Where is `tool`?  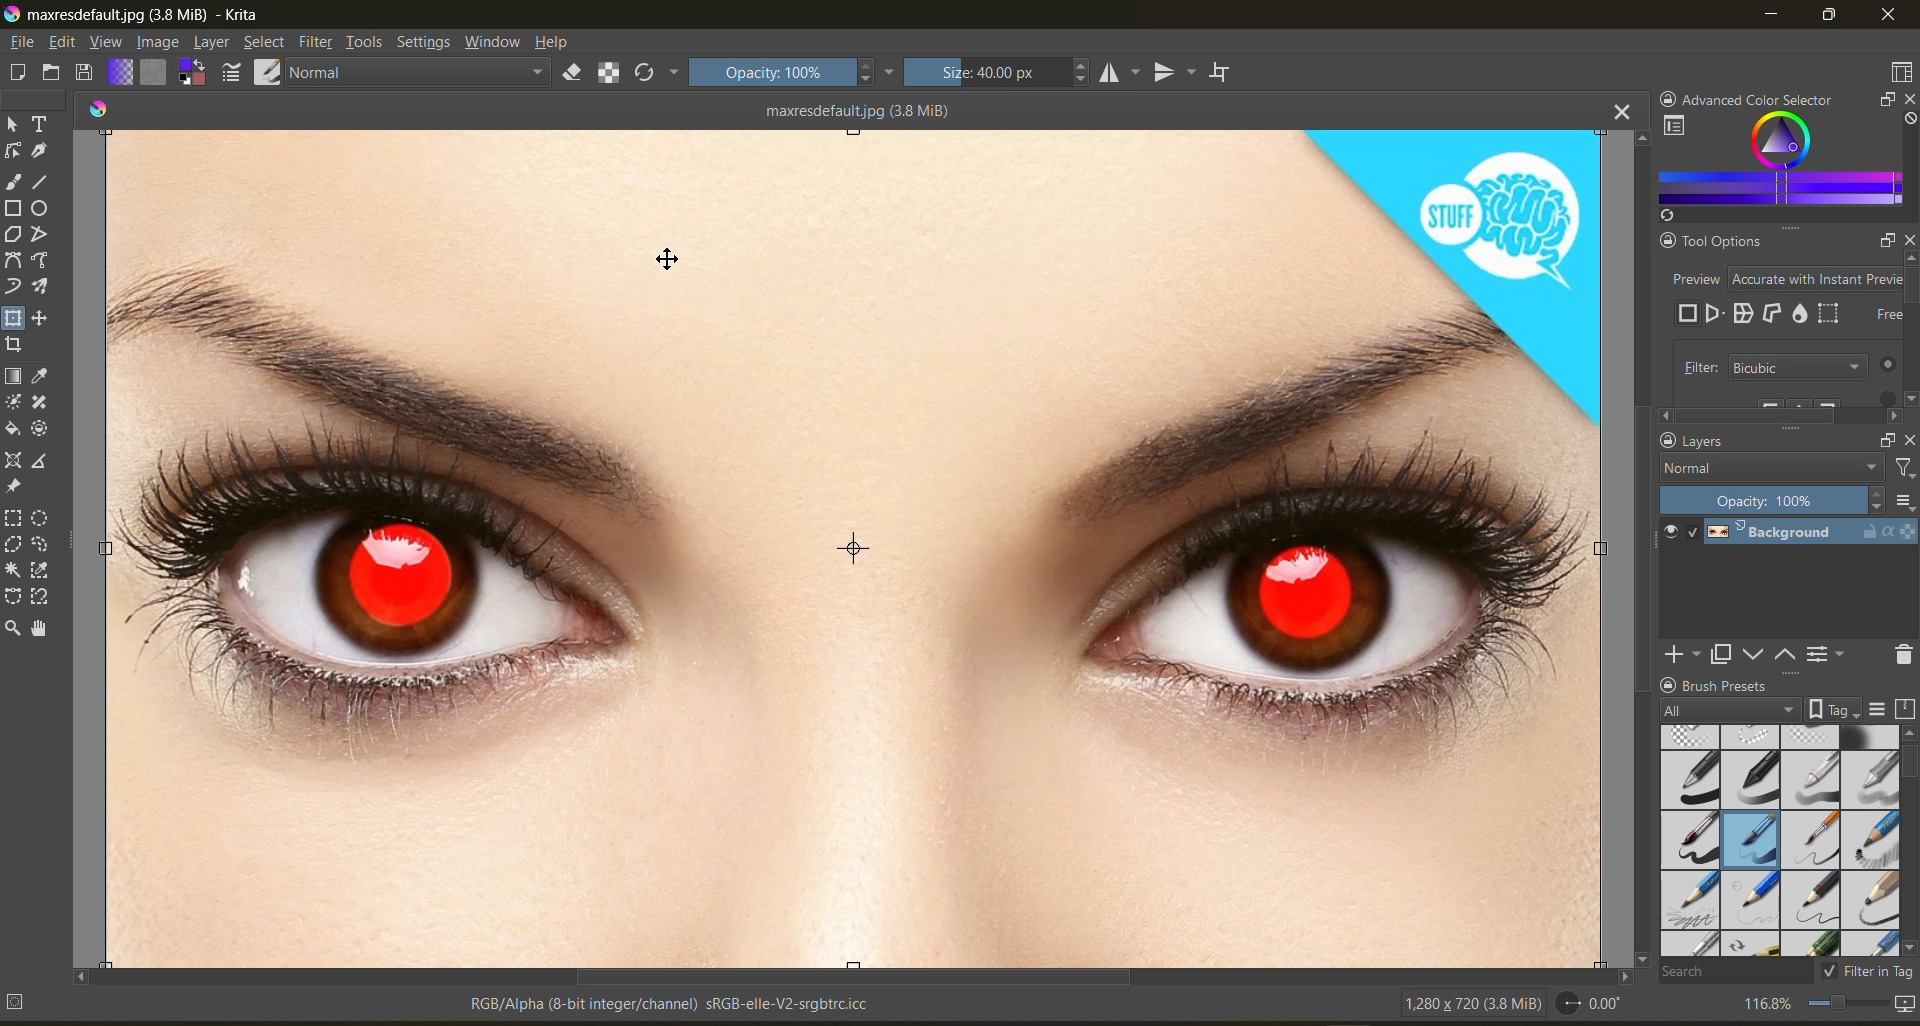 tool is located at coordinates (12, 594).